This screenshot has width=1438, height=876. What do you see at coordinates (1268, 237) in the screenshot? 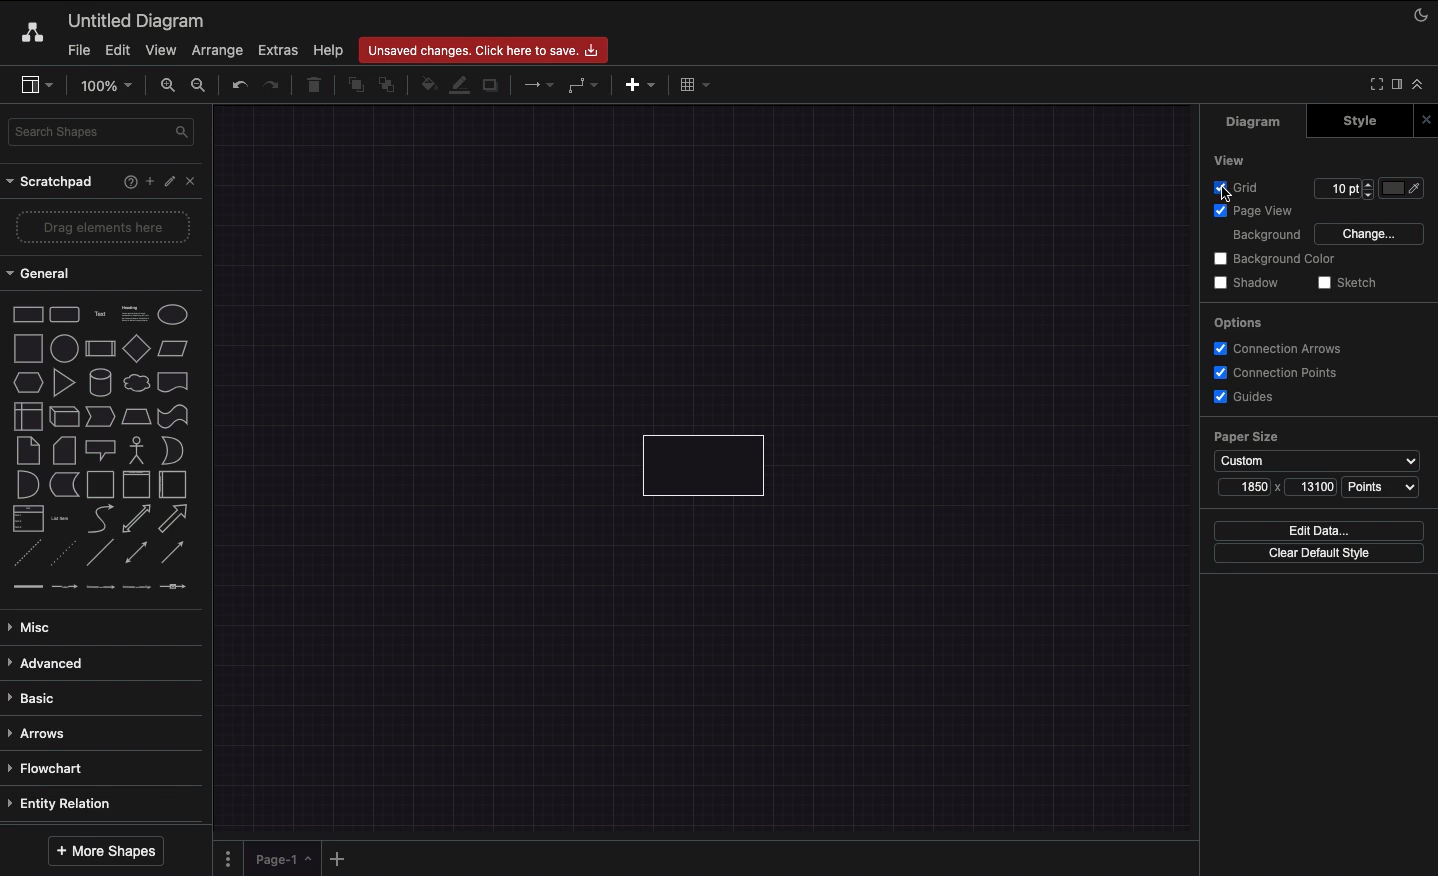
I see `Background` at bounding box center [1268, 237].